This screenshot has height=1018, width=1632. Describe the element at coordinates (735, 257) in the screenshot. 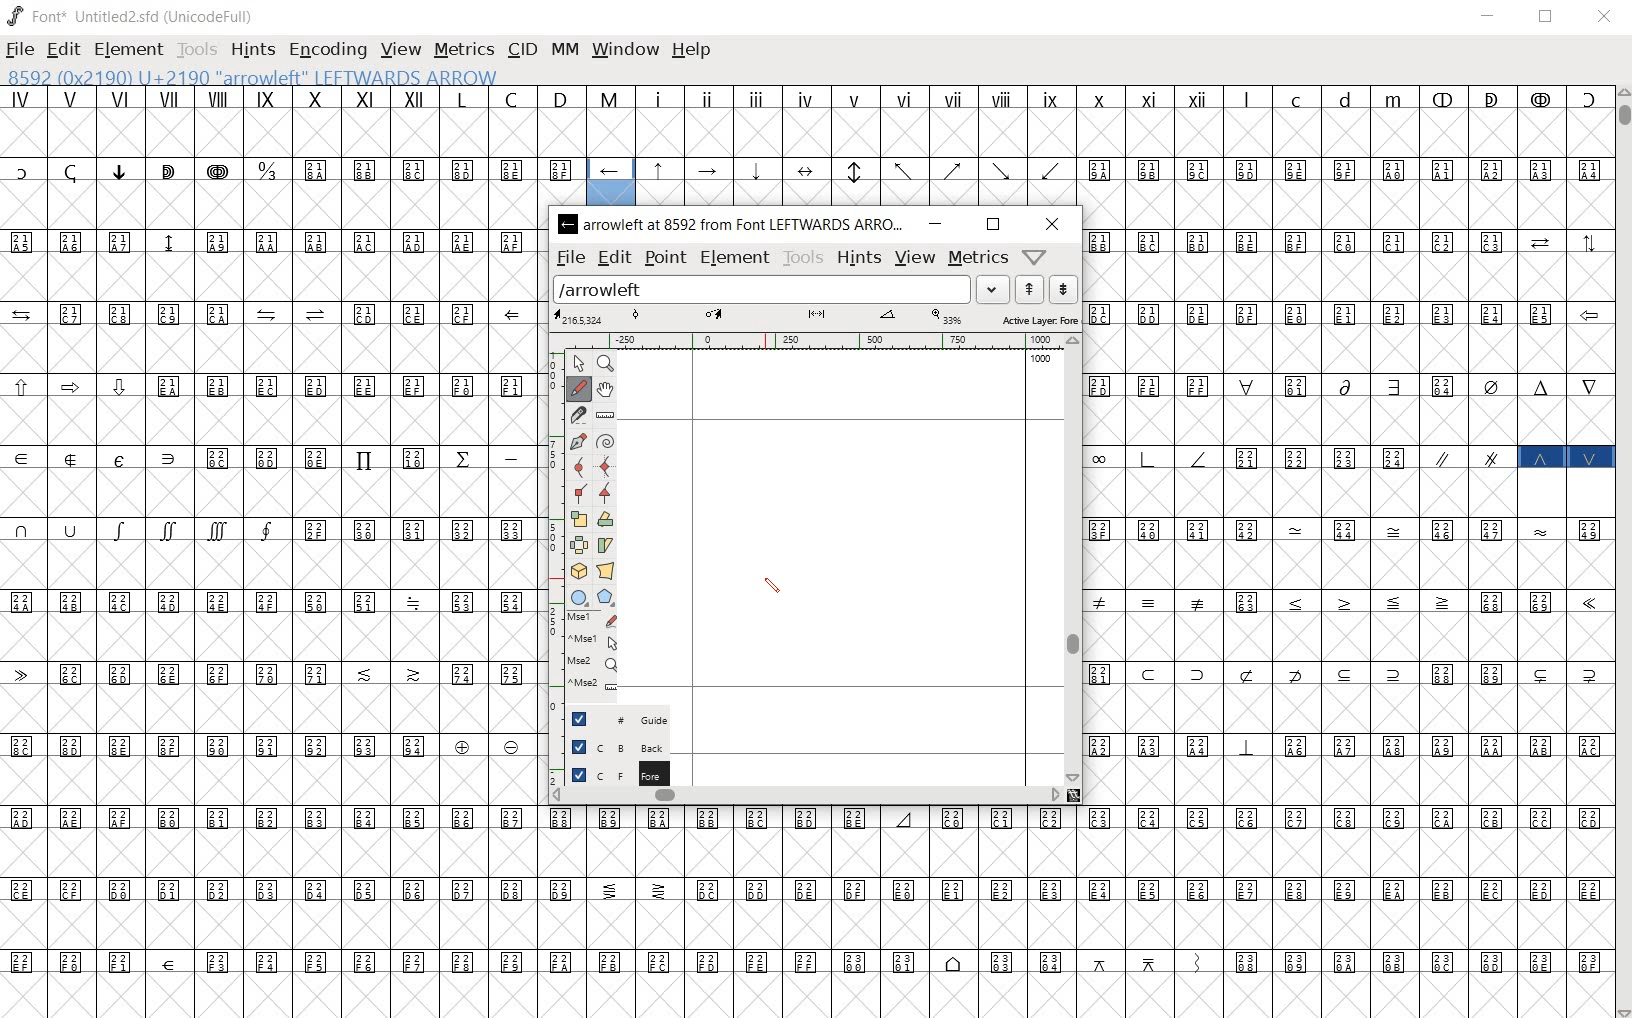

I see `element` at that location.